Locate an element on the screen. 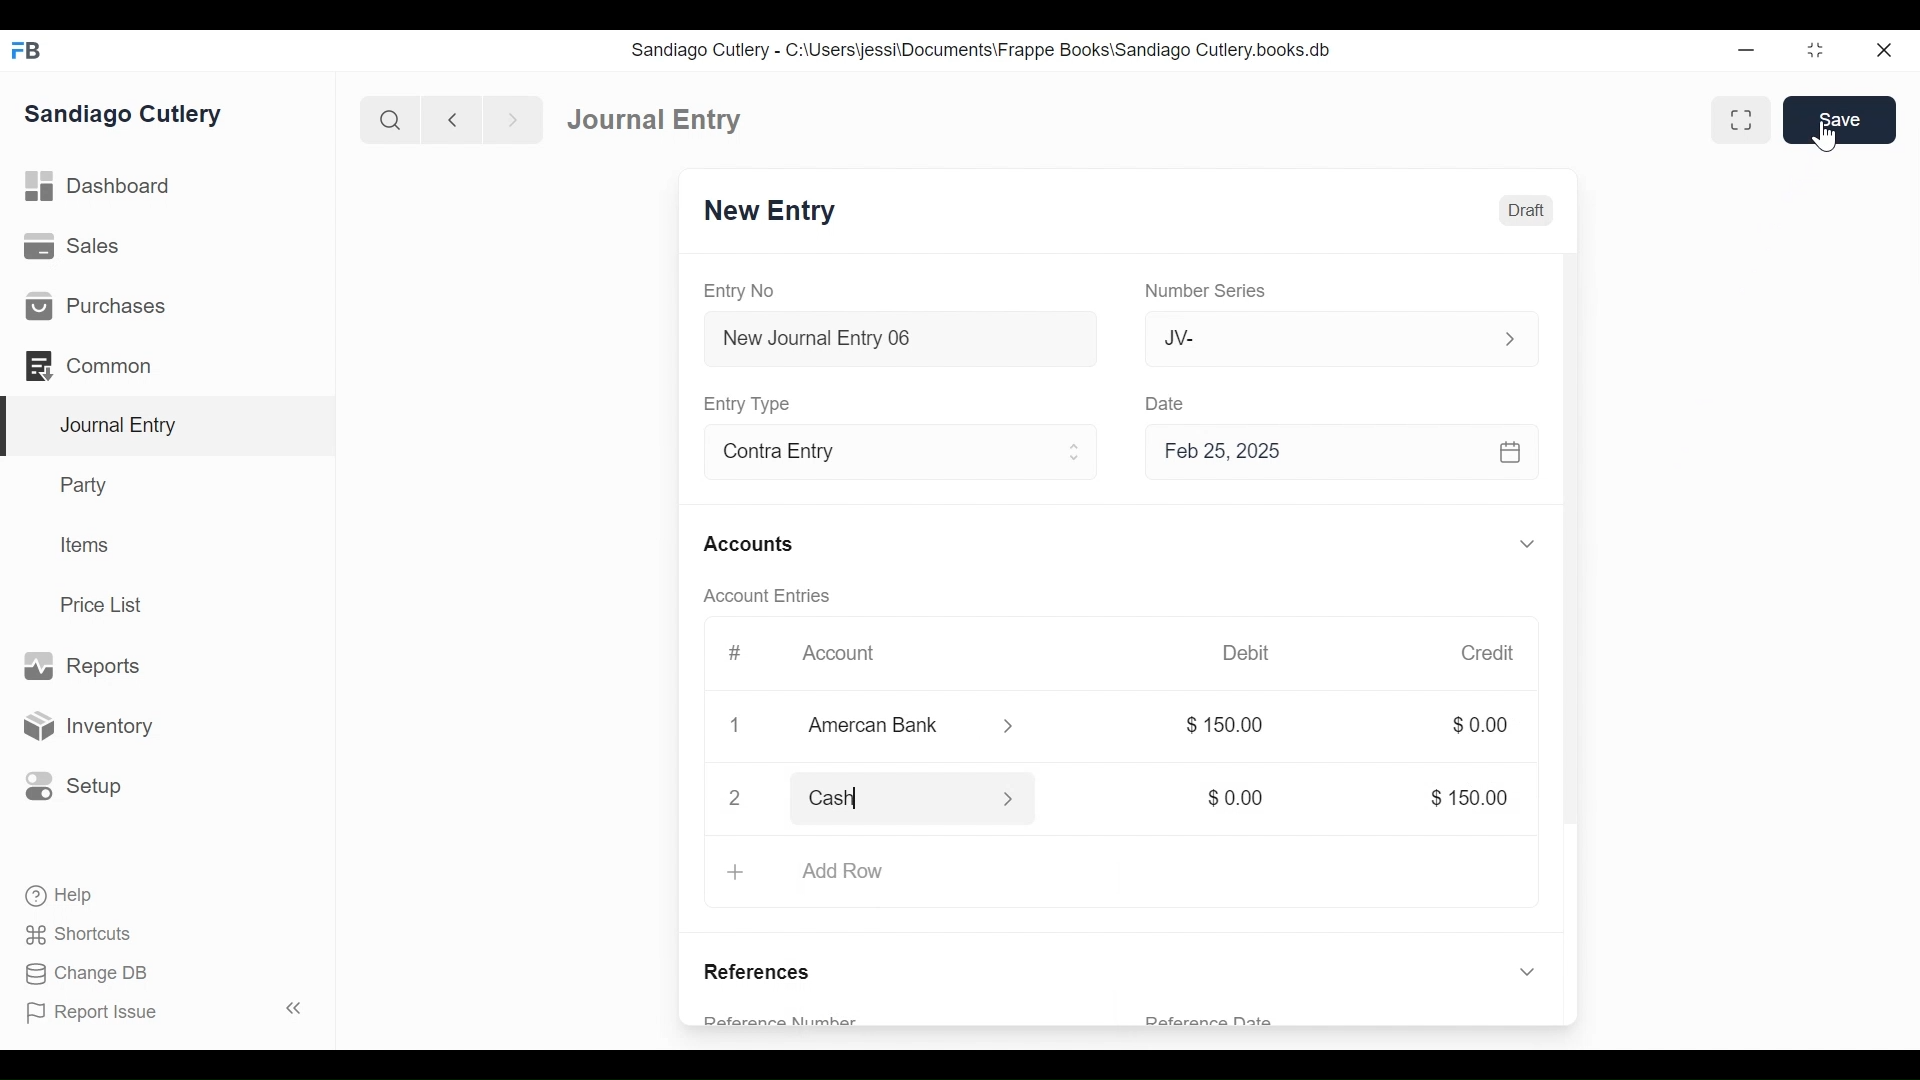 This screenshot has width=1920, height=1080. Expand is located at coordinates (1531, 545).